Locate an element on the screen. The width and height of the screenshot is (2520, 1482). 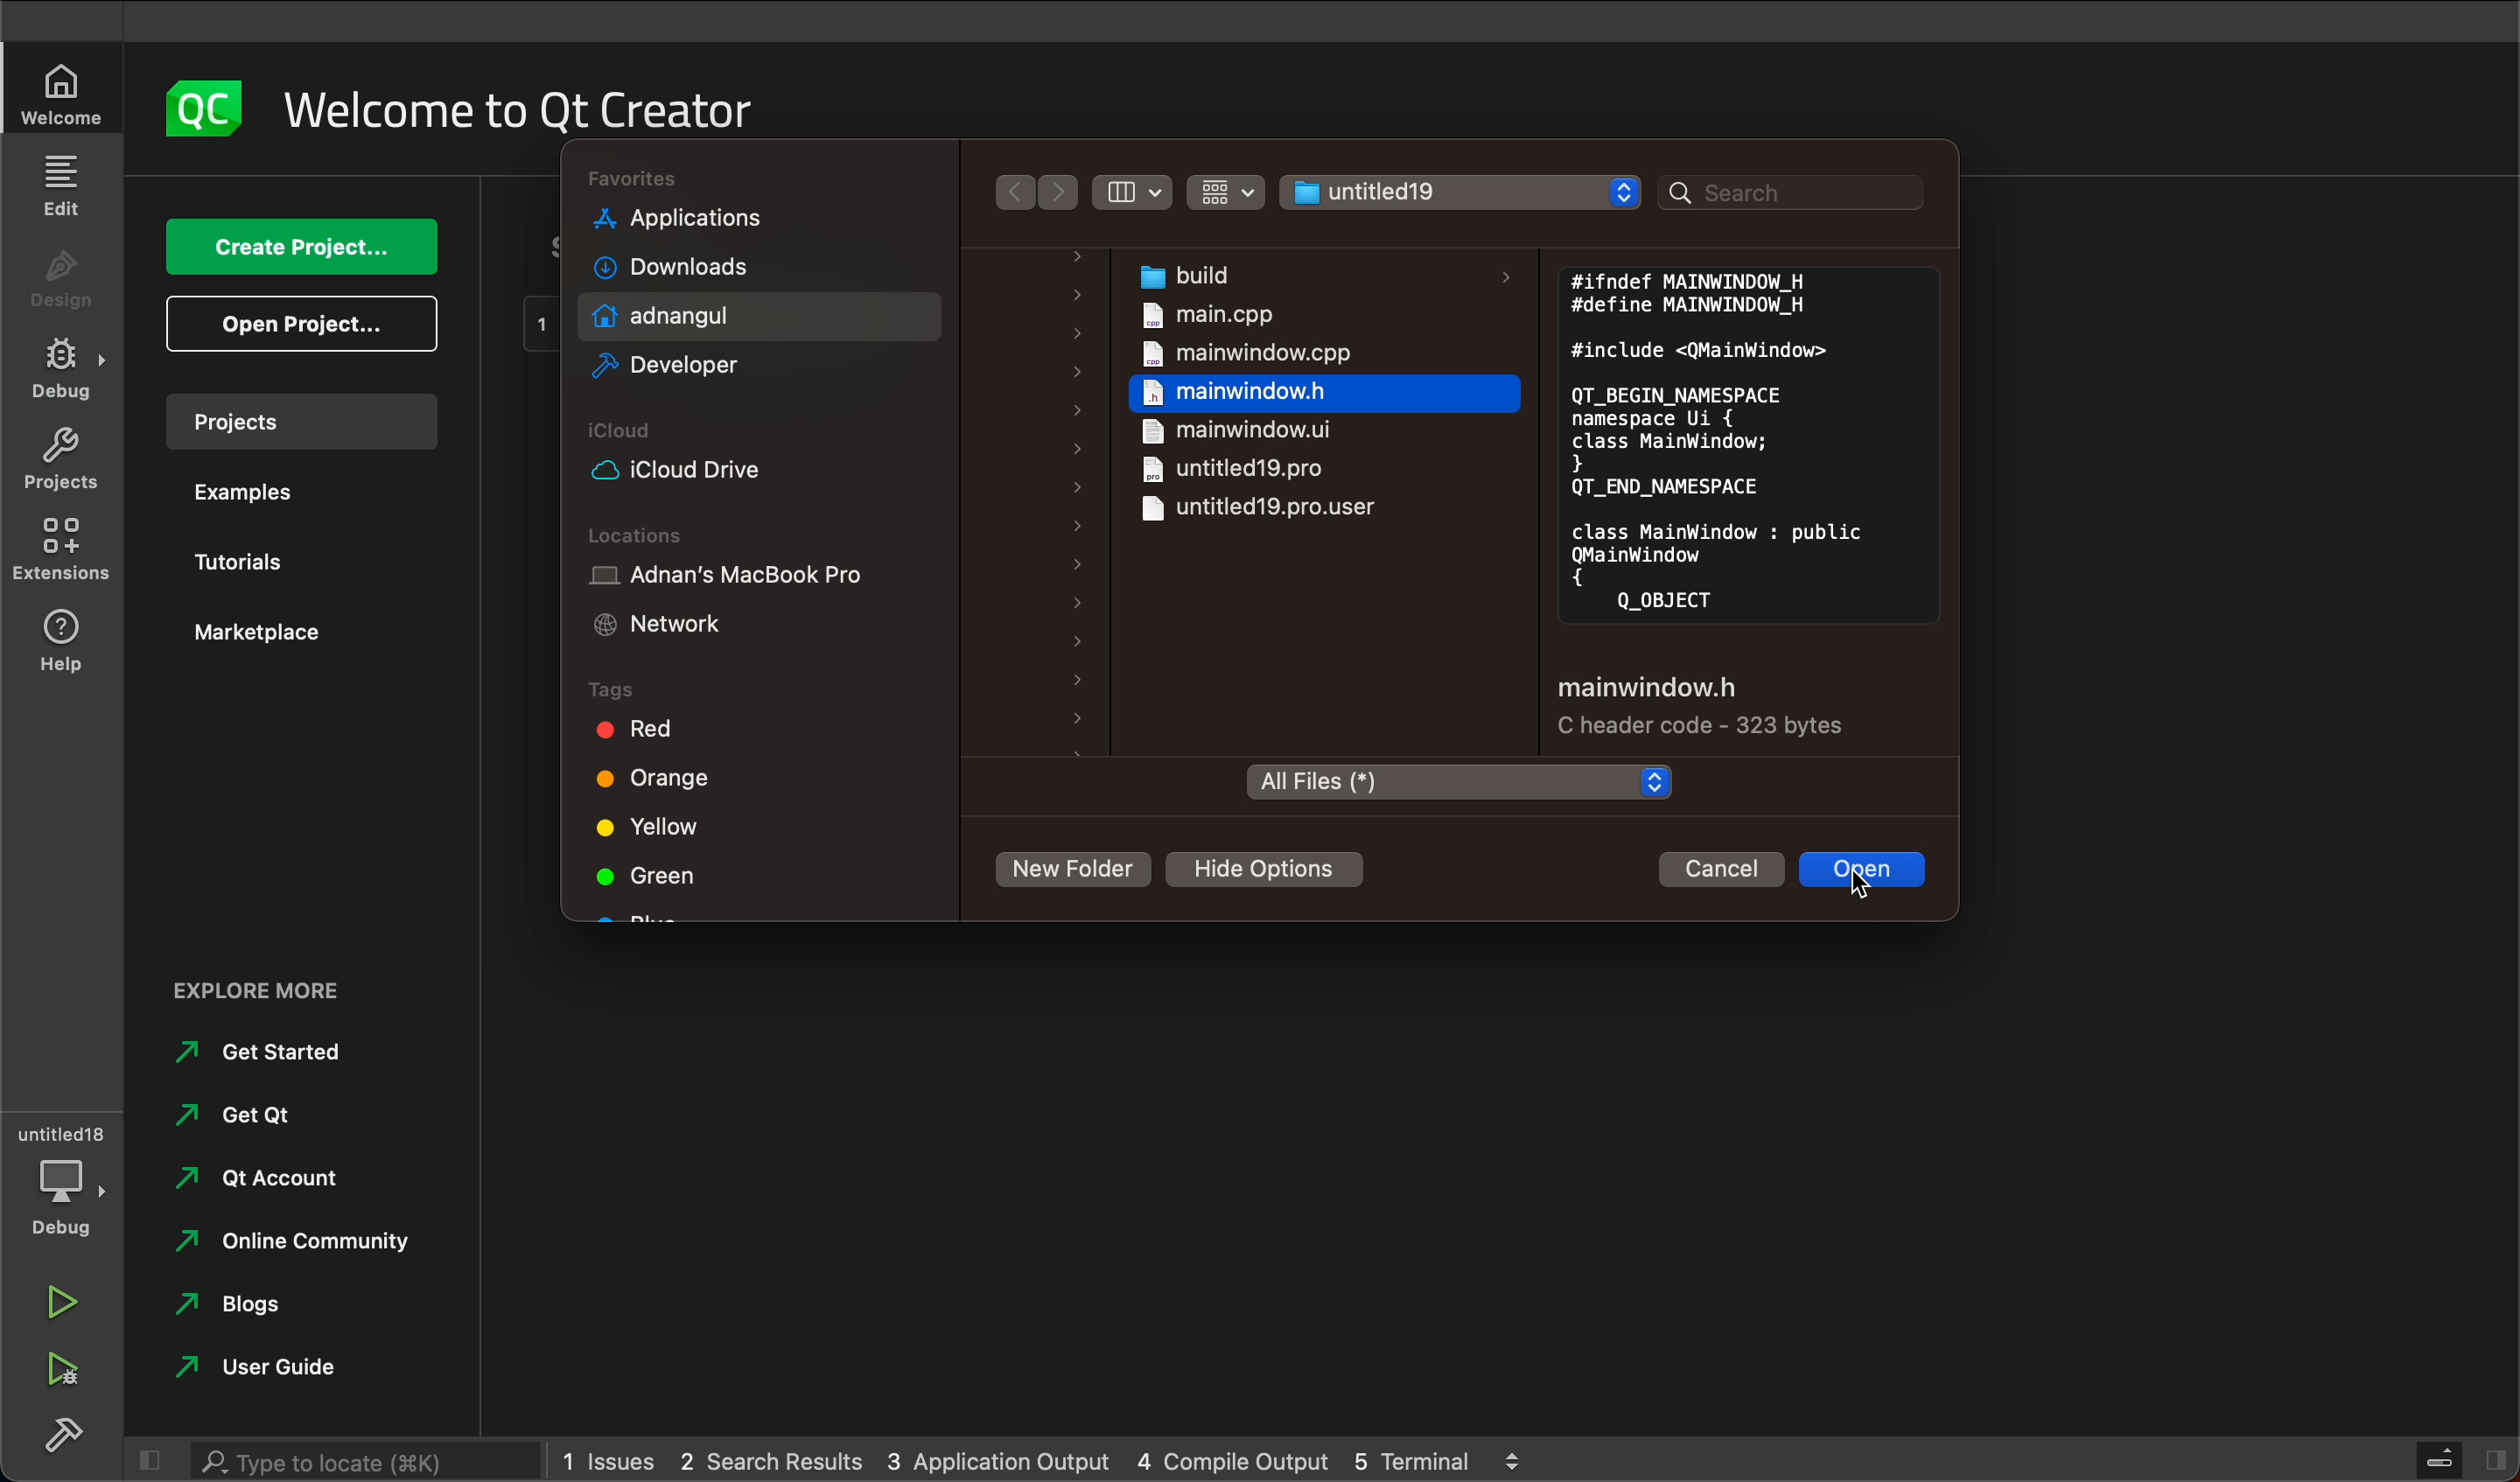
main window.cpp is located at coordinates (1268, 356).